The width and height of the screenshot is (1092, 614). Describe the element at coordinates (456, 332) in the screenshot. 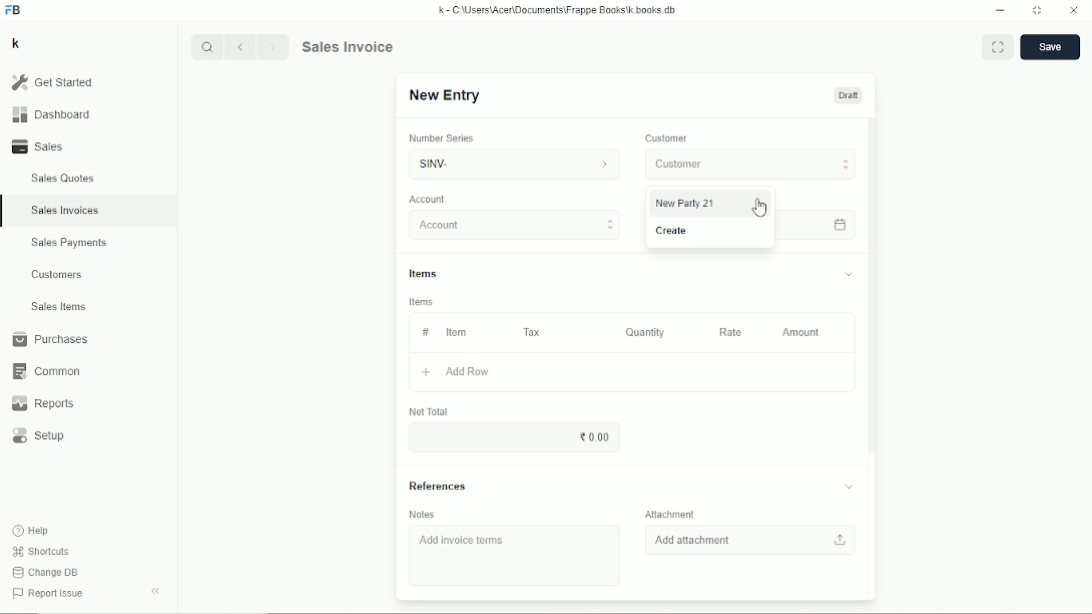

I see `Item` at that location.